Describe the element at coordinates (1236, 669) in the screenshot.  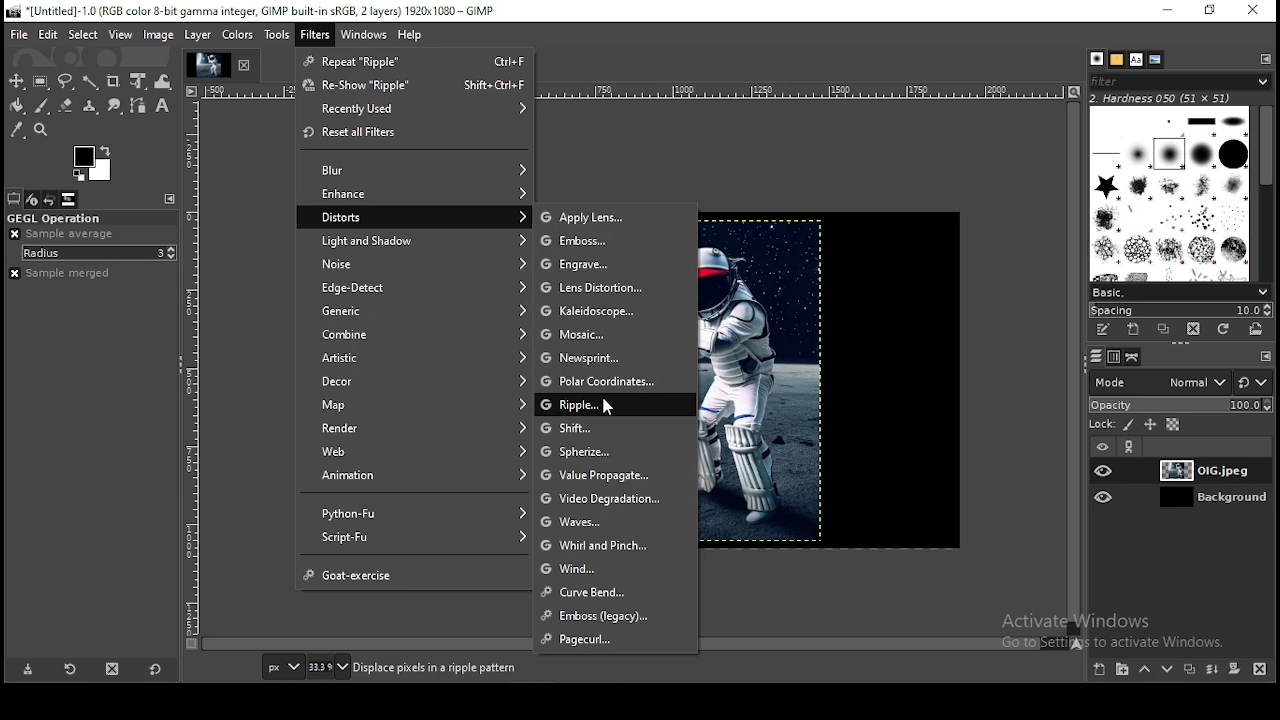
I see `add a mask that allows non-destructive editing of transperancy` at that location.